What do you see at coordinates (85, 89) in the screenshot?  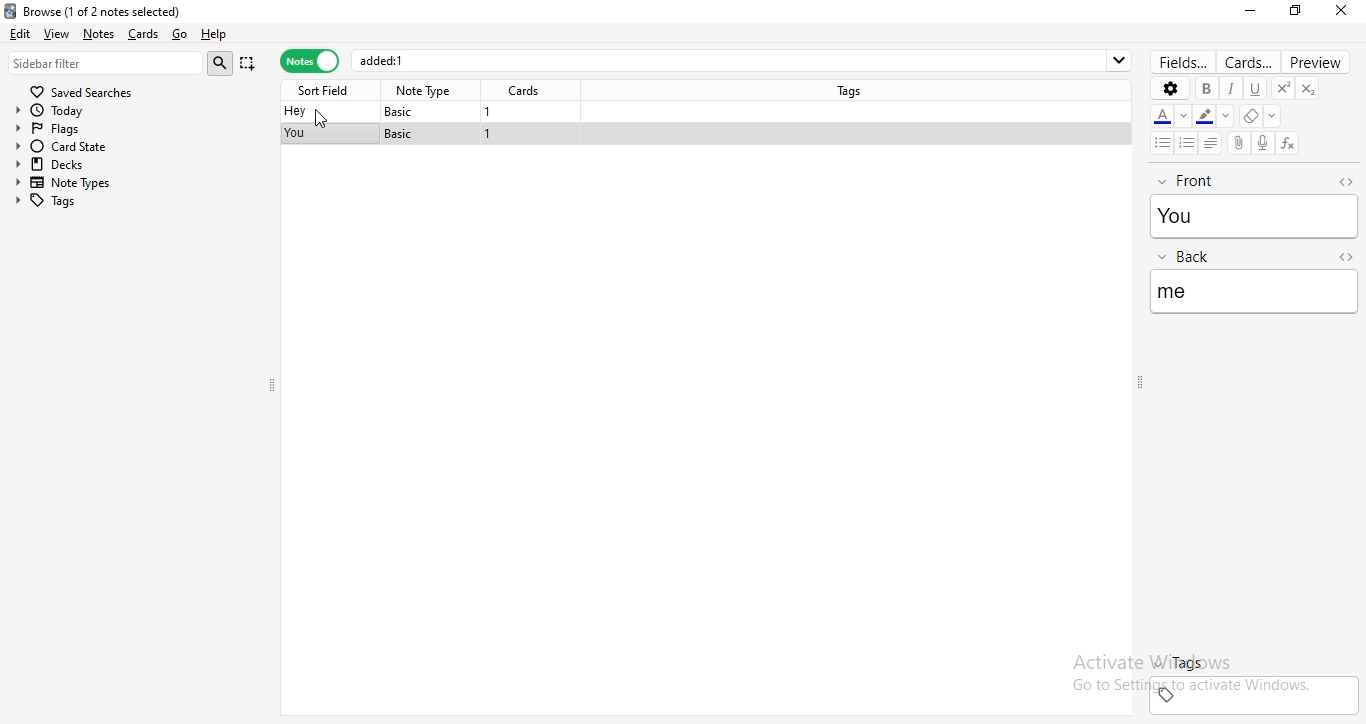 I see `saves searches` at bounding box center [85, 89].